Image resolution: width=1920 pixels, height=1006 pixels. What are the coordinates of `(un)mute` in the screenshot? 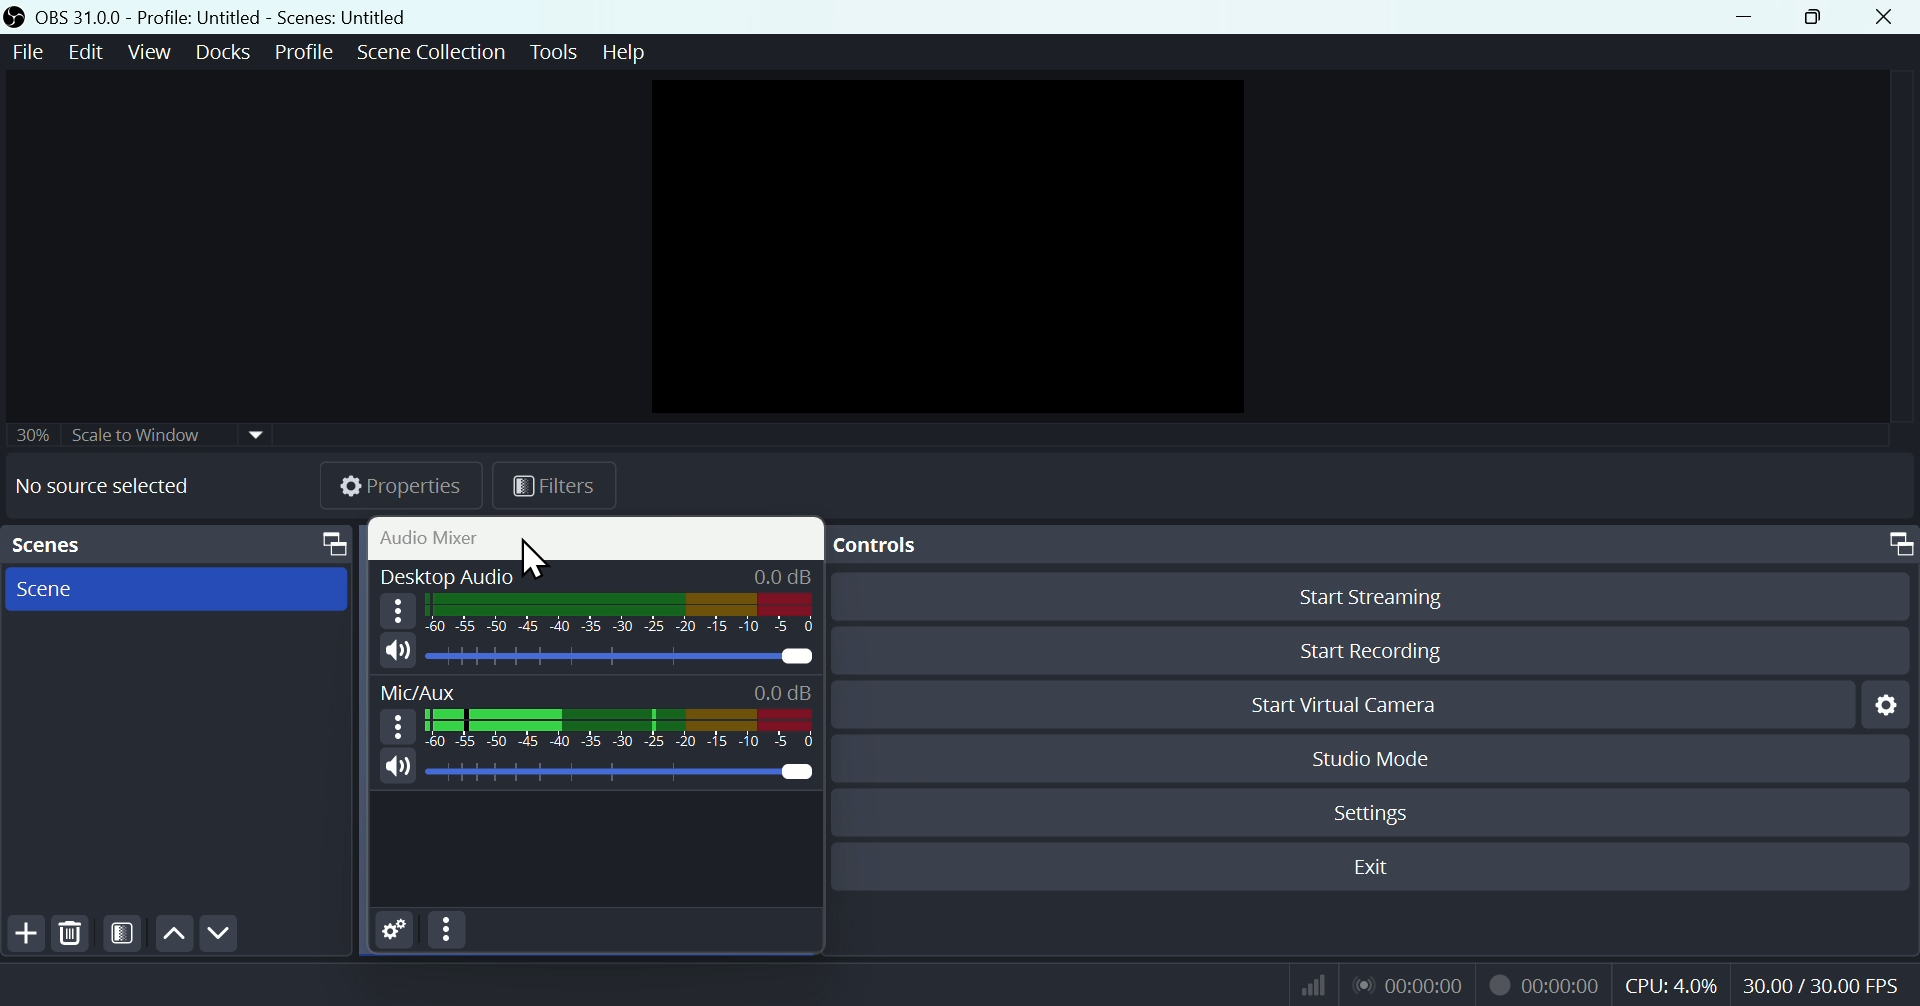 It's located at (396, 766).